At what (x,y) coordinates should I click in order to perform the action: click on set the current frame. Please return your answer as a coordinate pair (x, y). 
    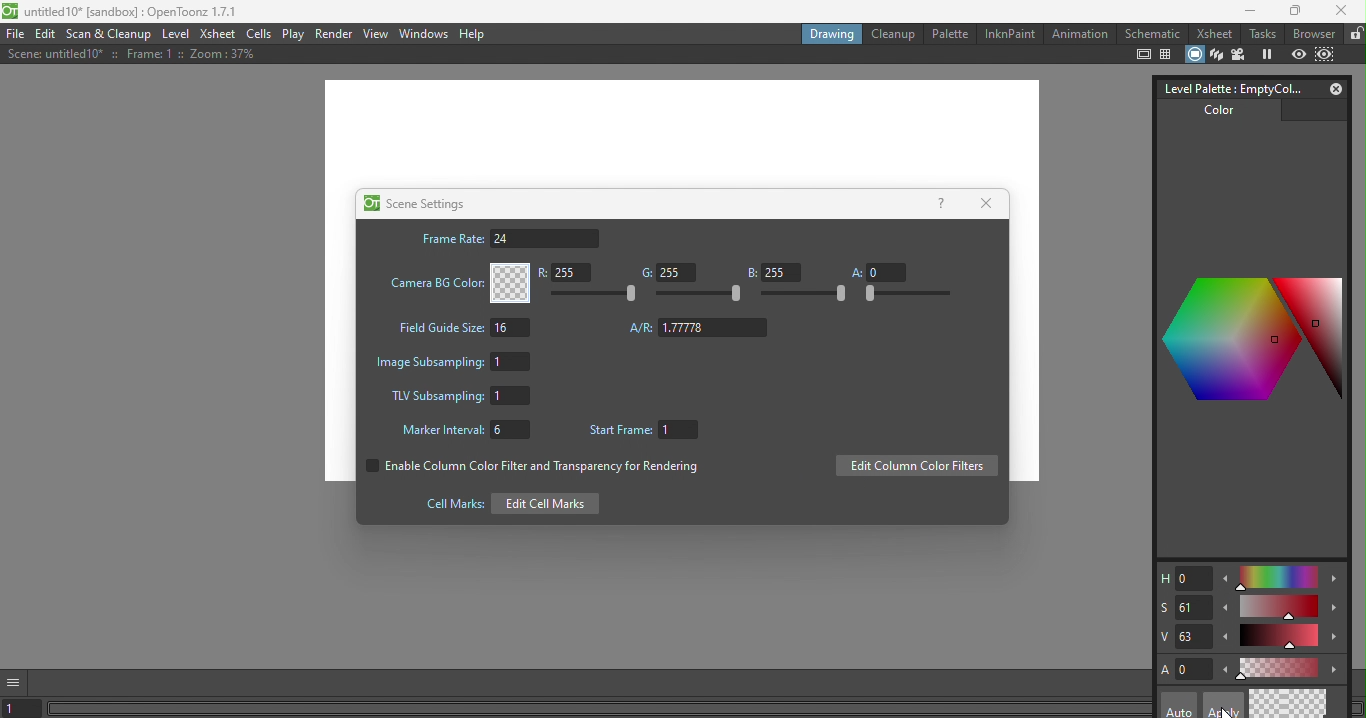
    Looking at the image, I should click on (24, 709).